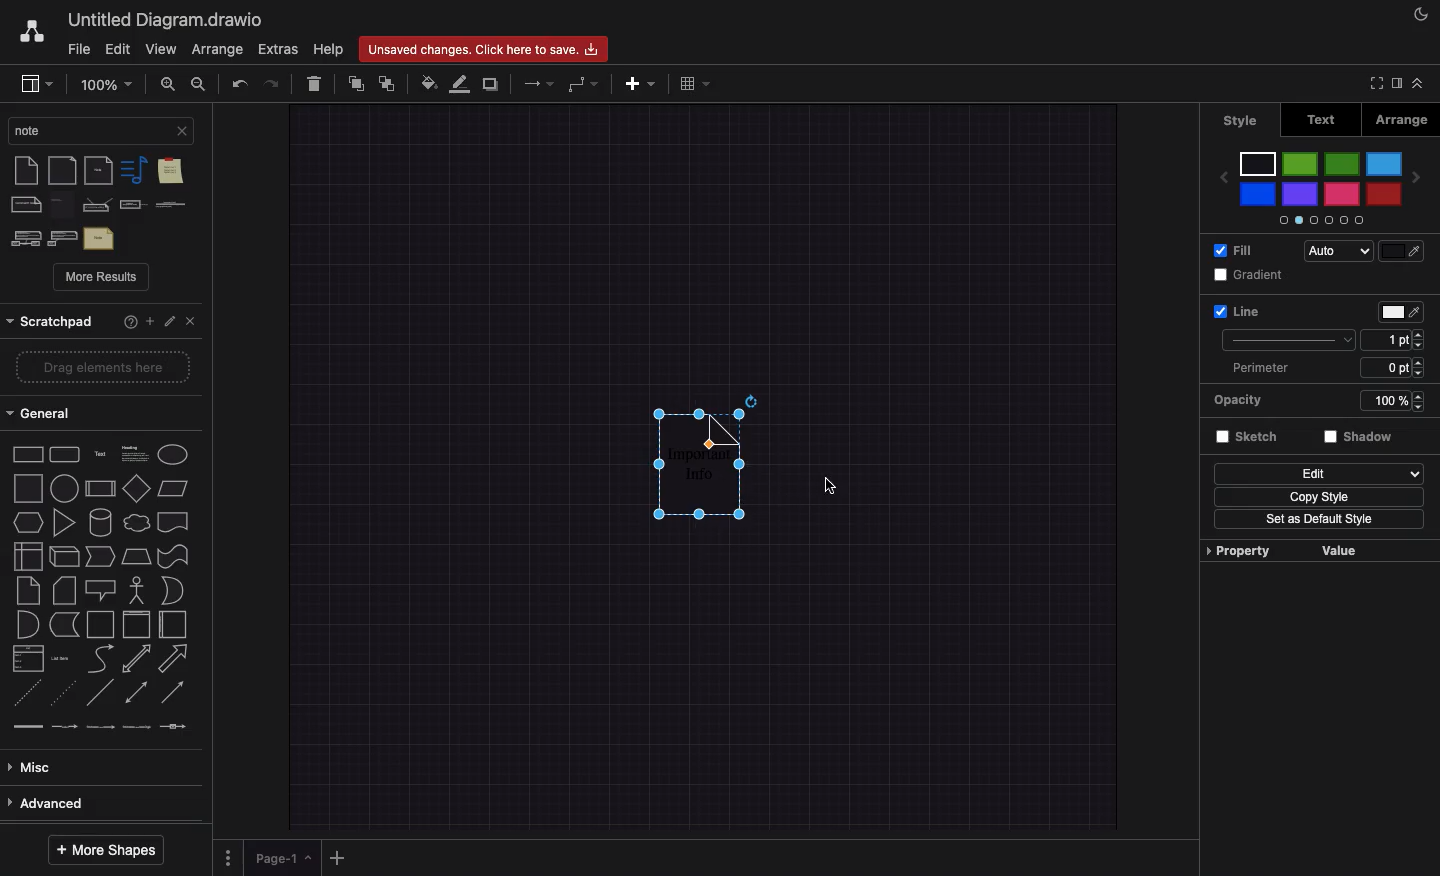 The height and width of the screenshot is (876, 1440). Describe the element at coordinates (170, 205) in the screenshot. I see `constraint textual note` at that location.